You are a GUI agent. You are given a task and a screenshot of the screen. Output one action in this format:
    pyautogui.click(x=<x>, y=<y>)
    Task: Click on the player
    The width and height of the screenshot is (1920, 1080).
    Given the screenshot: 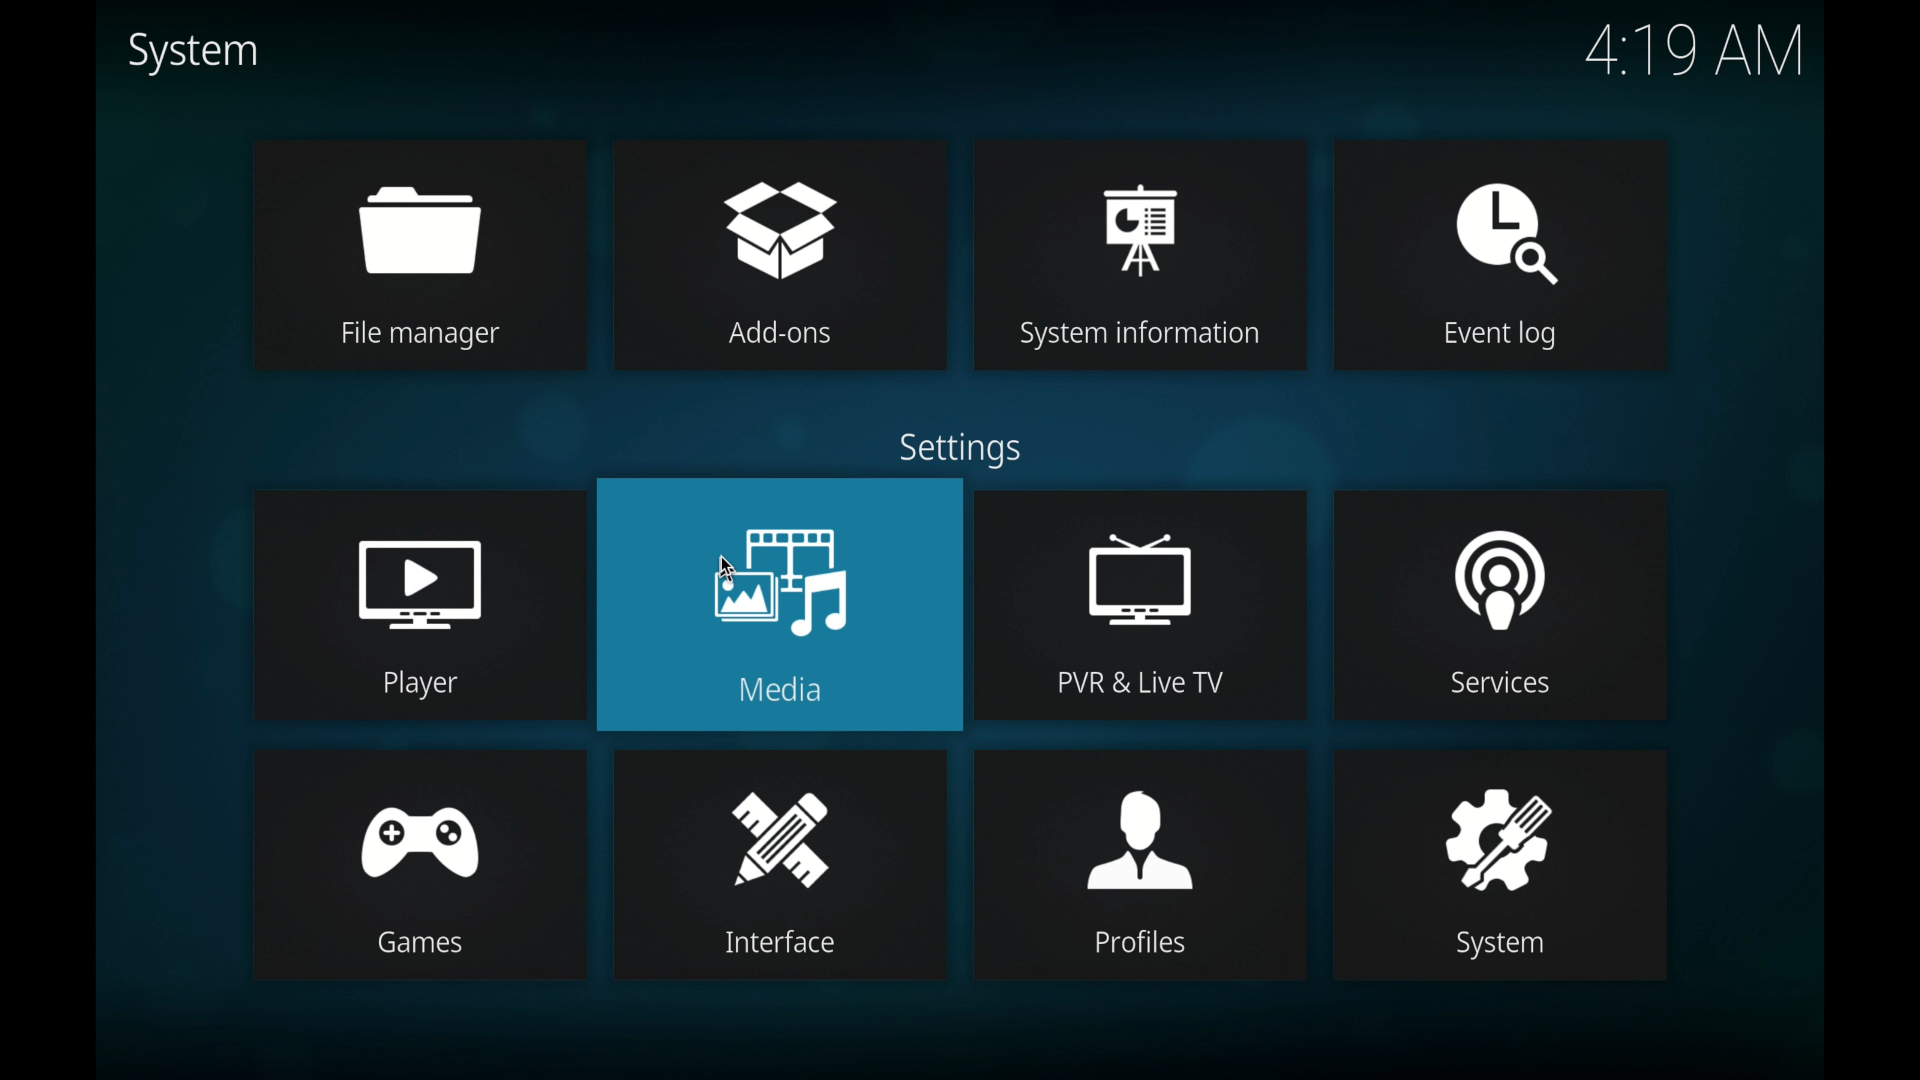 What is the action you would take?
    pyautogui.click(x=419, y=606)
    